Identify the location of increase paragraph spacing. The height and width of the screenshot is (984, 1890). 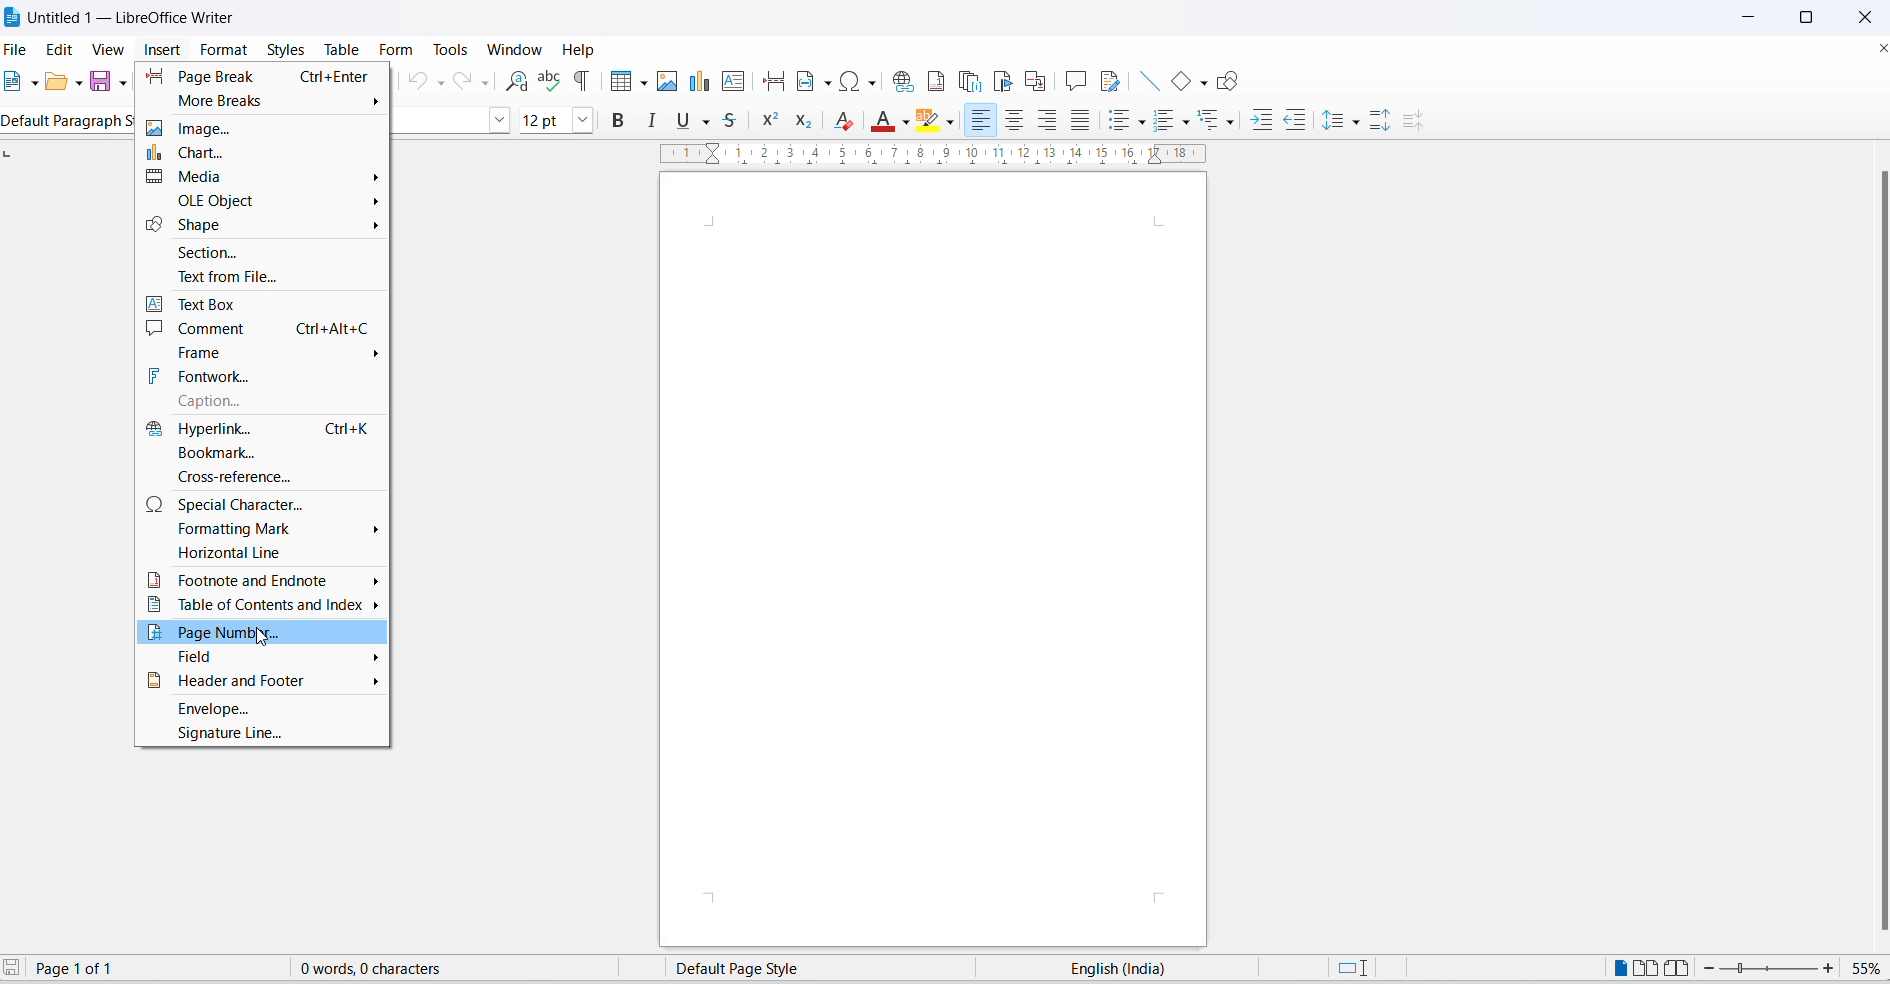
(1382, 122).